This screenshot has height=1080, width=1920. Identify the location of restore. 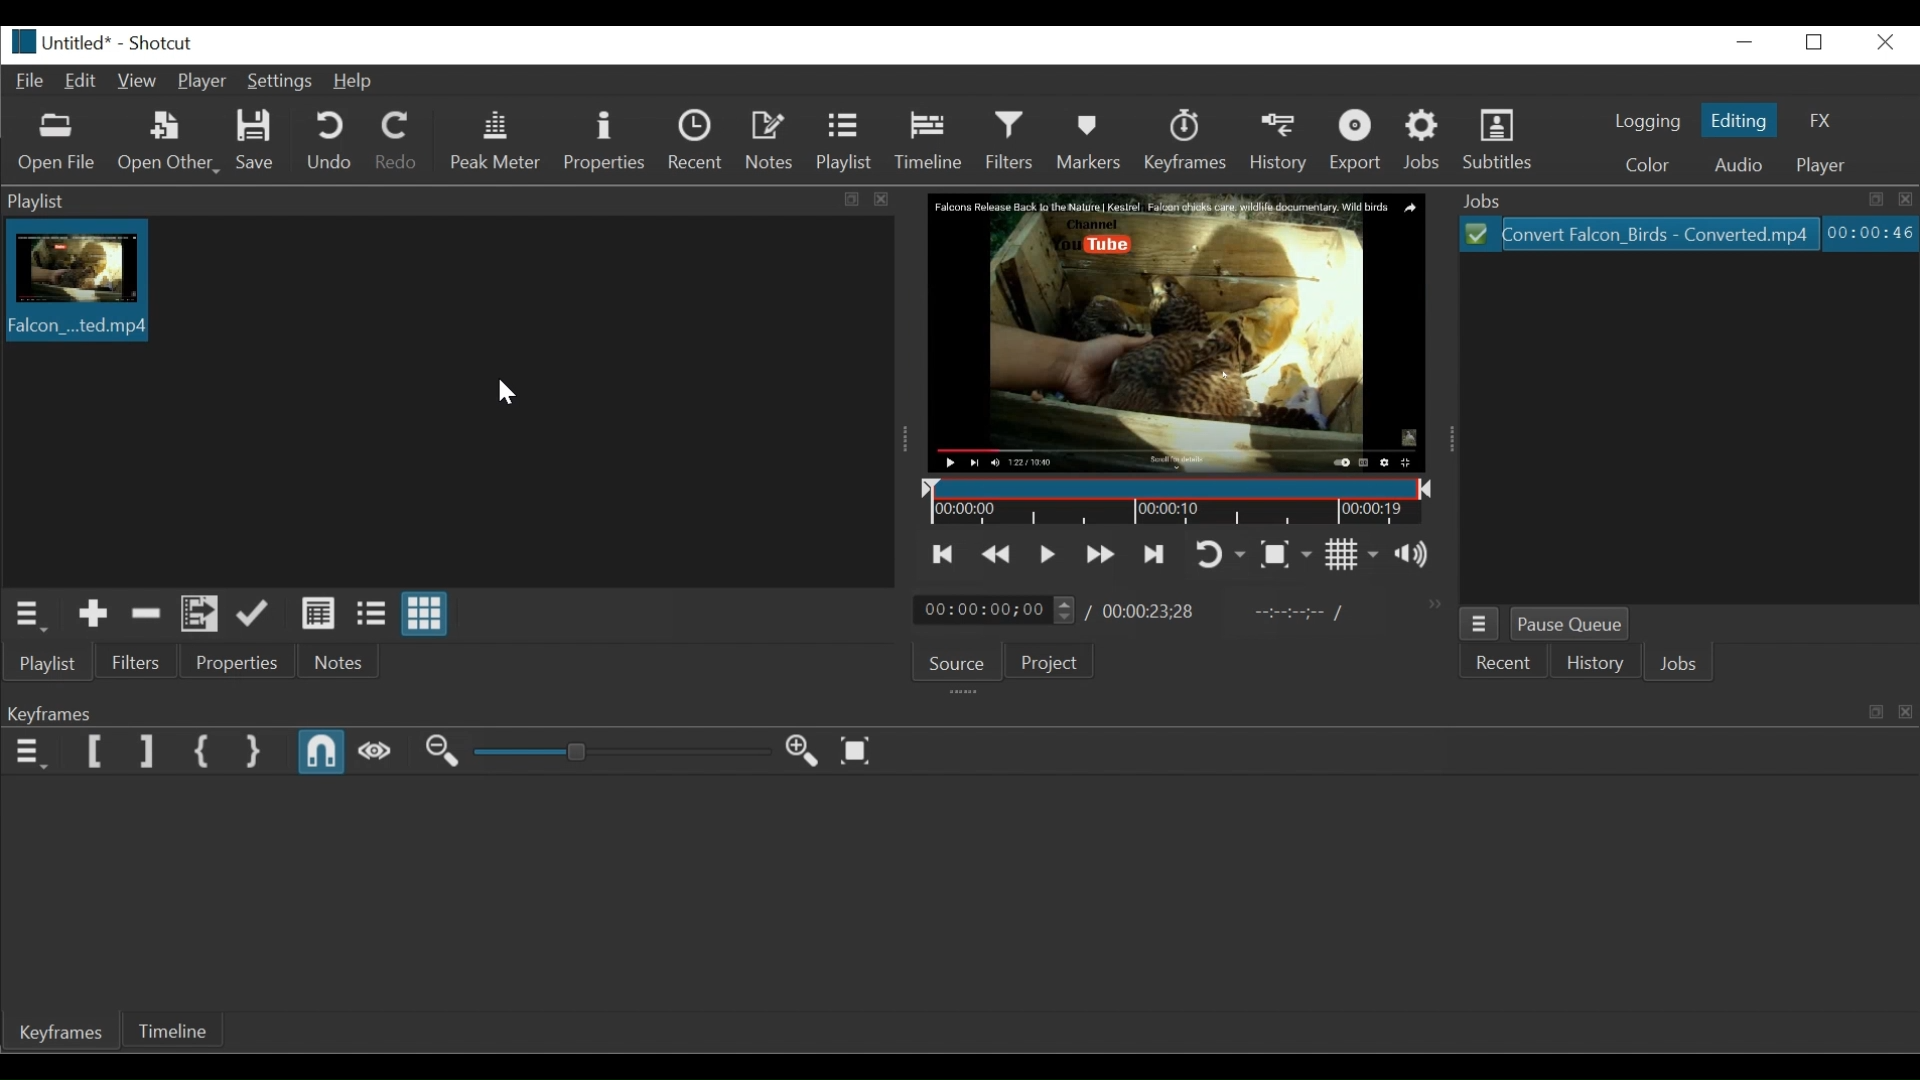
(1813, 43).